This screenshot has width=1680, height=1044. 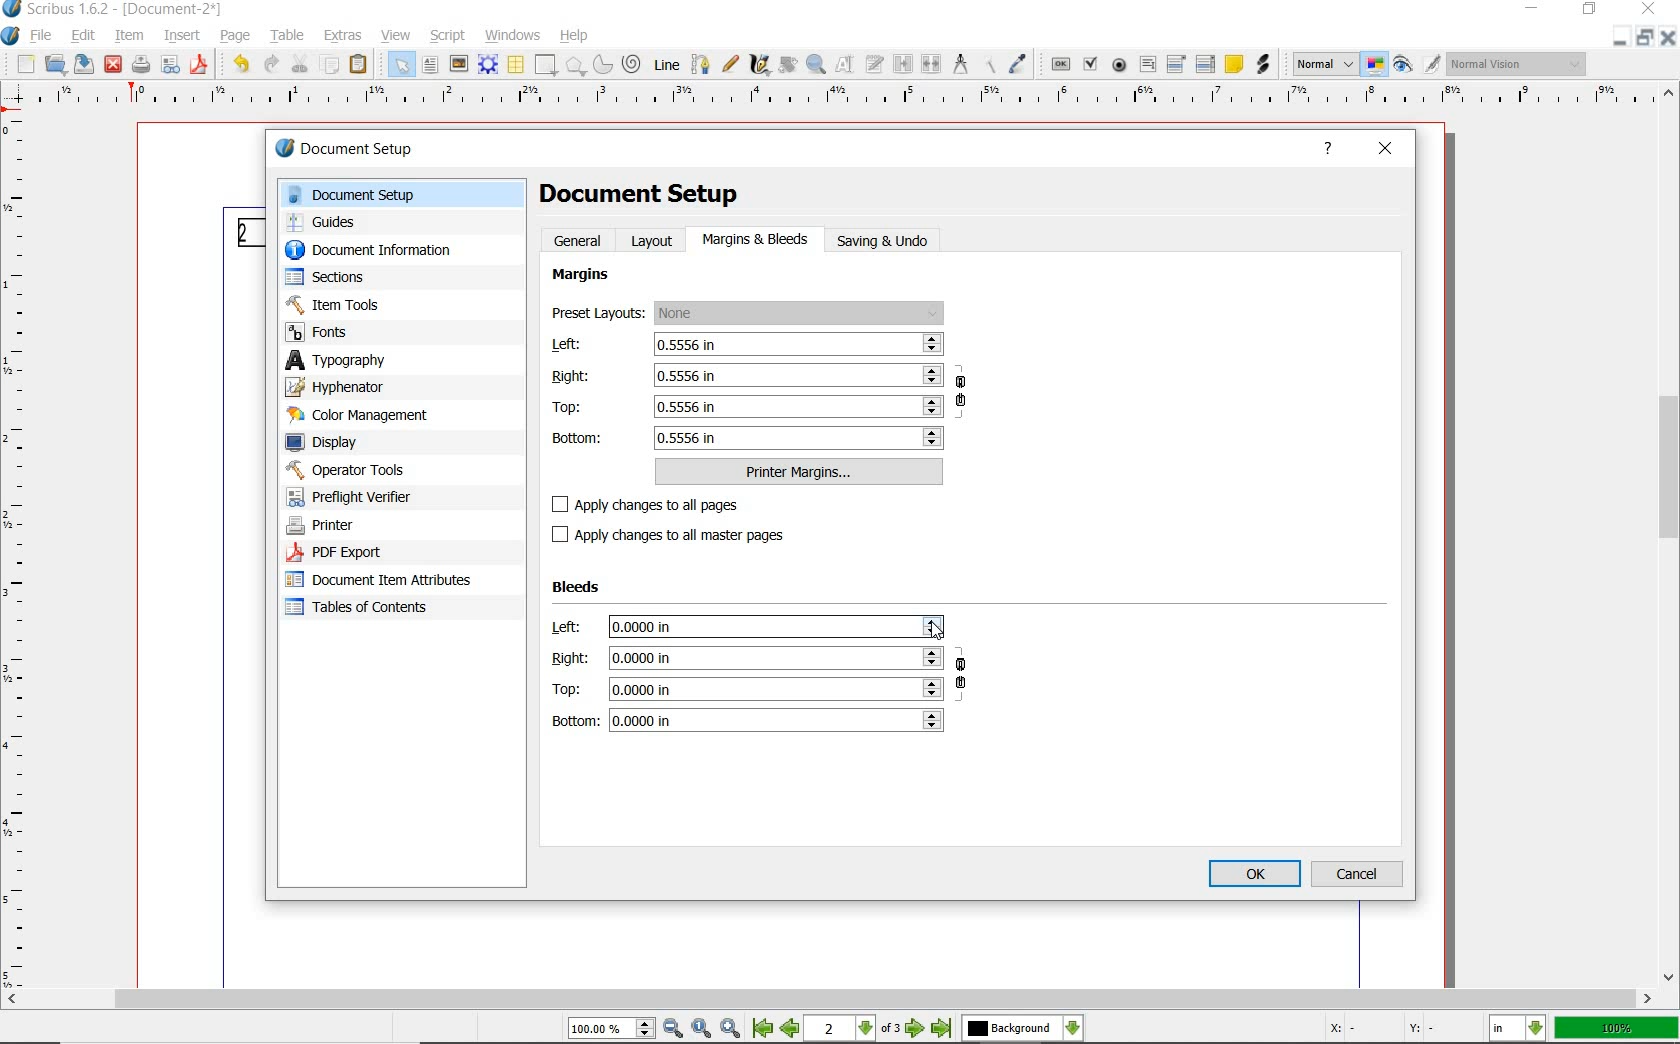 I want to click on select the current layer, so click(x=1022, y=1029).